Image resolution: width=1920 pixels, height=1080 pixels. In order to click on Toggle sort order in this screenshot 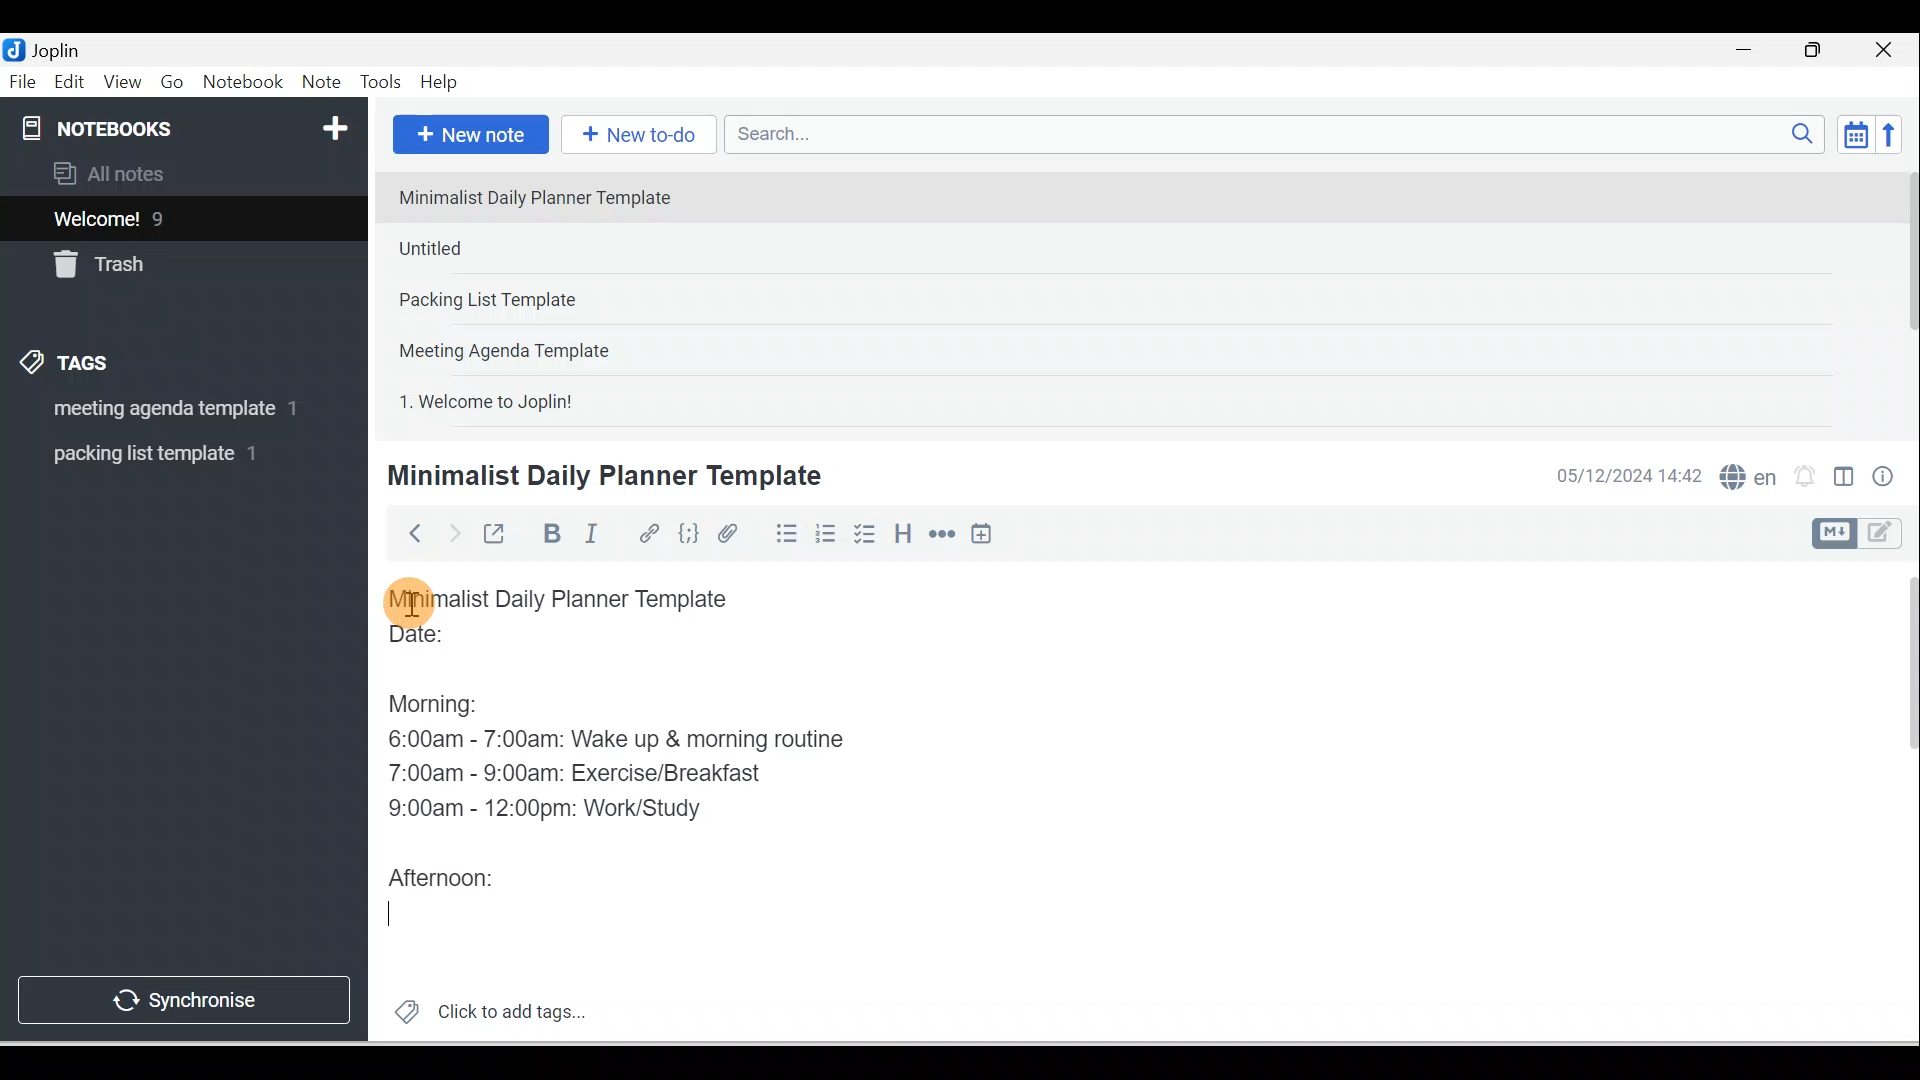, I will do `click(1855, 133)`.